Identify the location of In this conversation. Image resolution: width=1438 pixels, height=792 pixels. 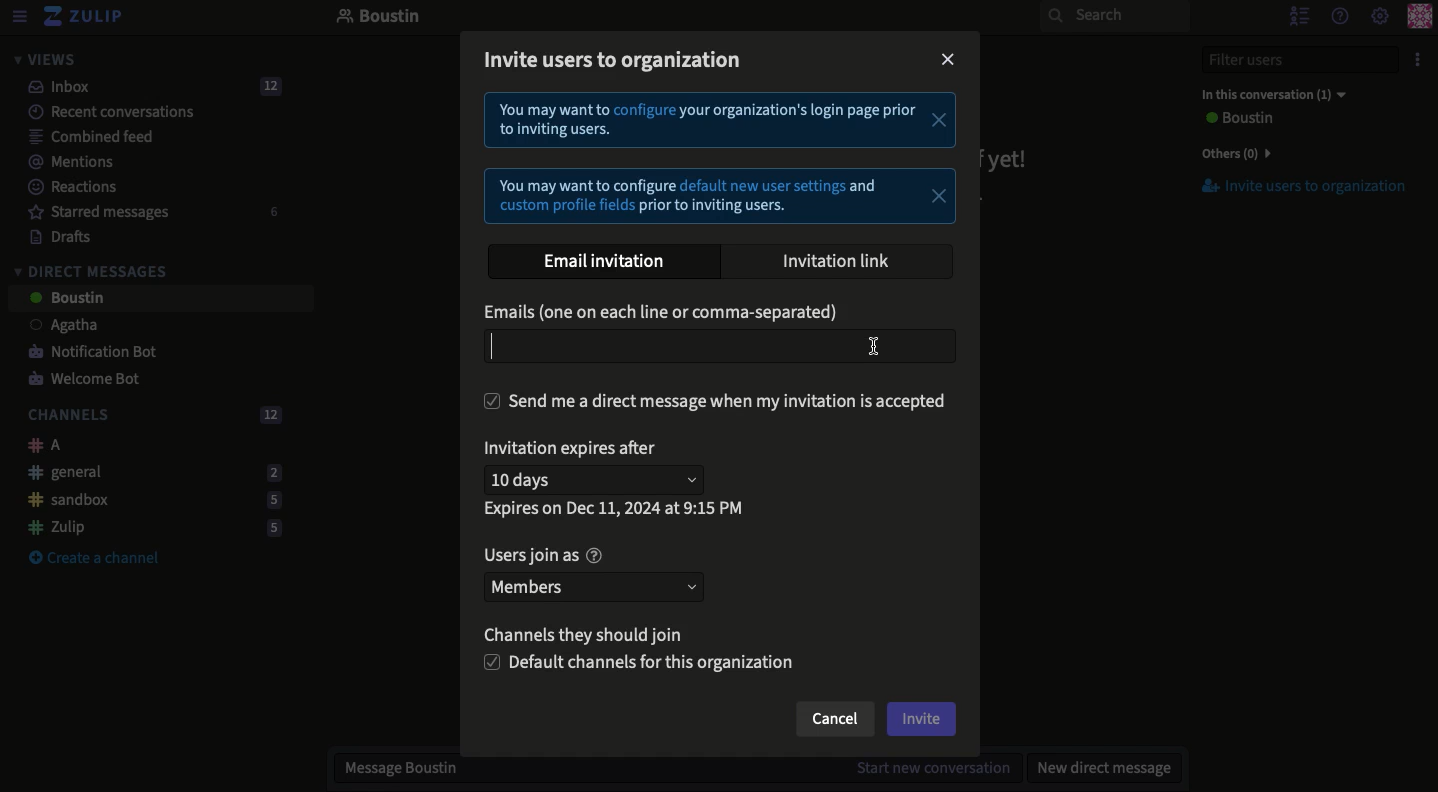
(1269, 94).